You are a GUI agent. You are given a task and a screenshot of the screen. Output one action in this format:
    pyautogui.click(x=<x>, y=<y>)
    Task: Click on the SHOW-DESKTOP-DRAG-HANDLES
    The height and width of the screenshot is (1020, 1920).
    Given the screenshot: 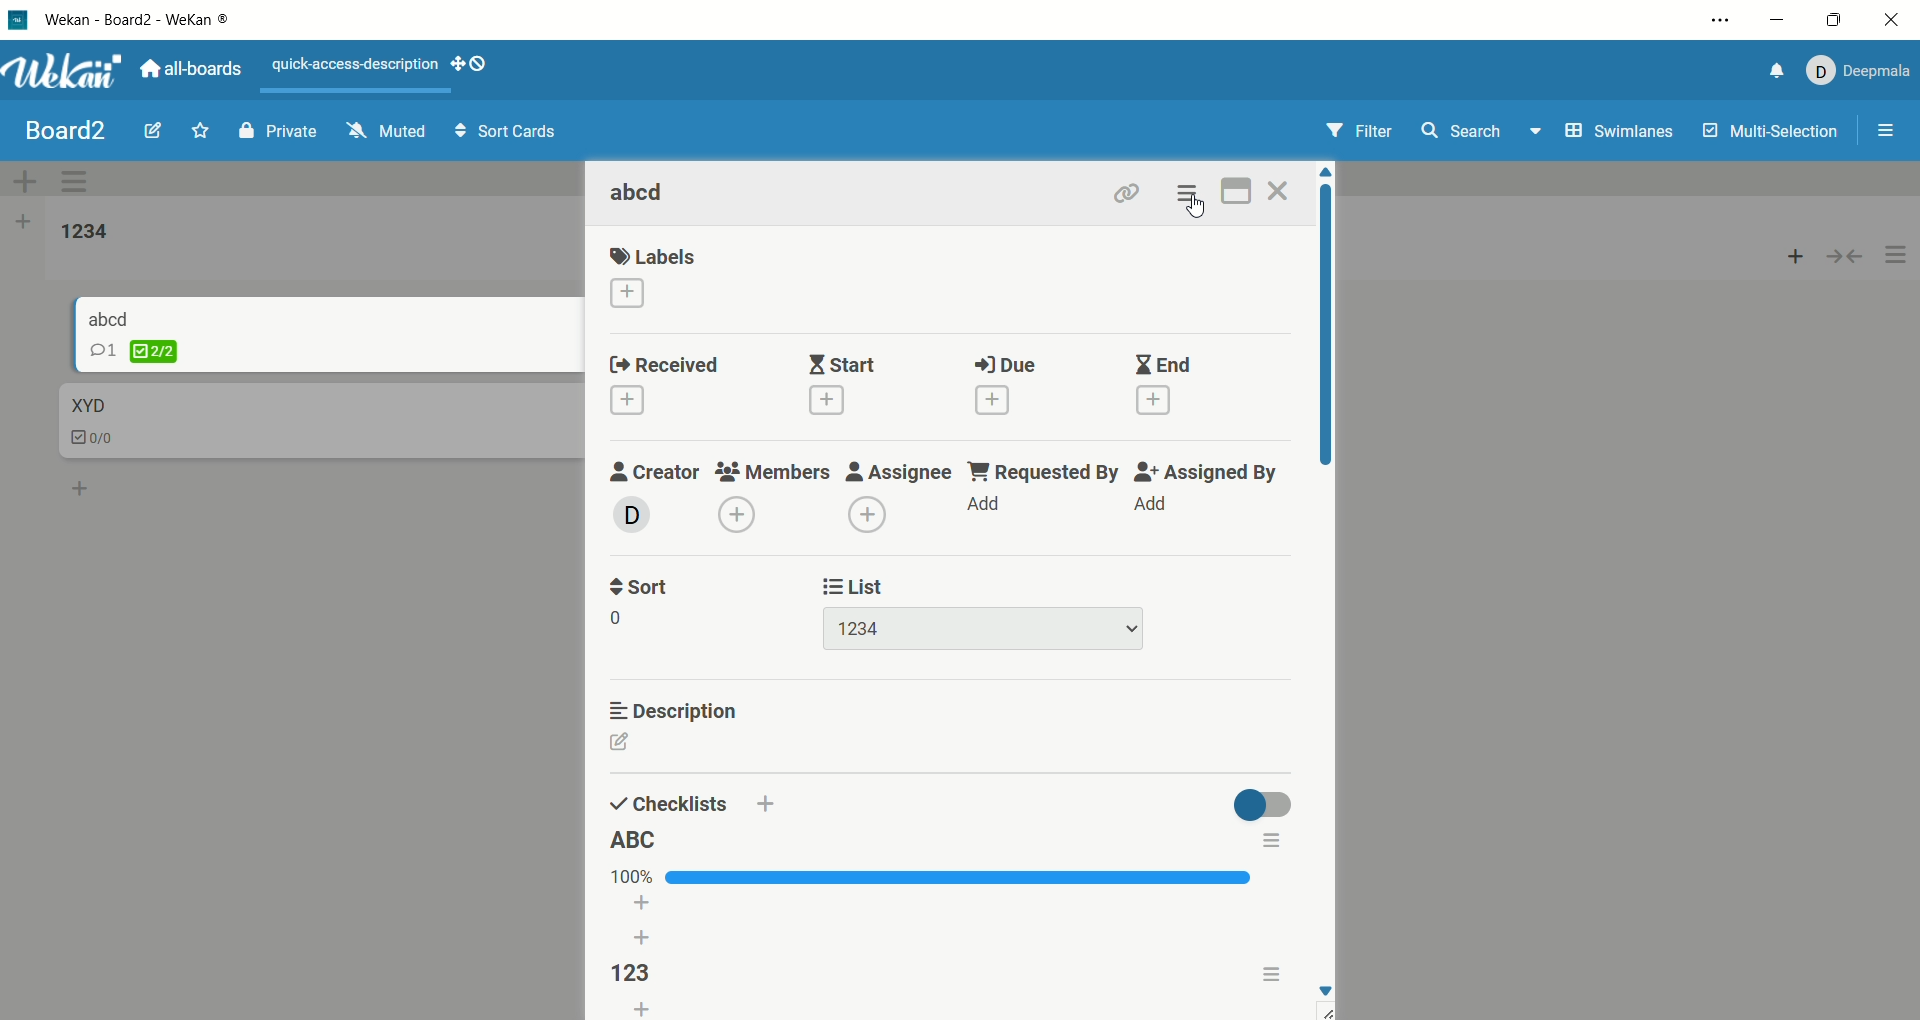 What is the action you would take?
    pyautogui.click(x=470, y=65)
    